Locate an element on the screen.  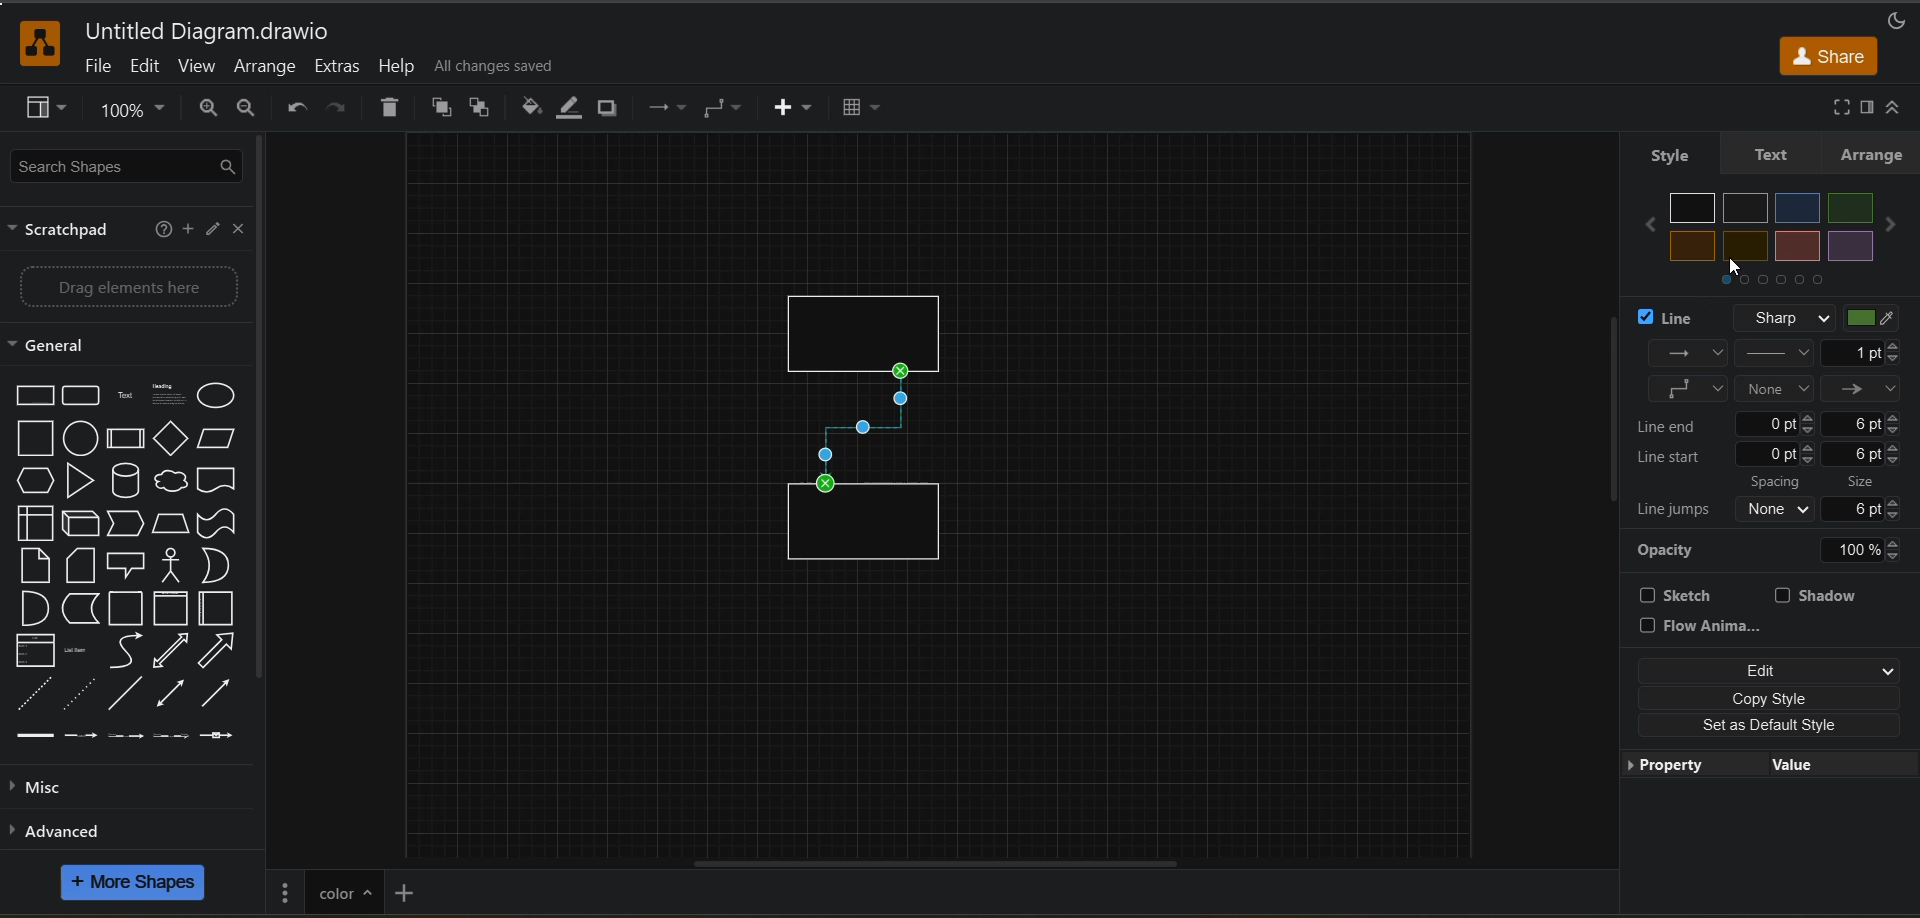
0pt is located at coordinates (1778, 423).